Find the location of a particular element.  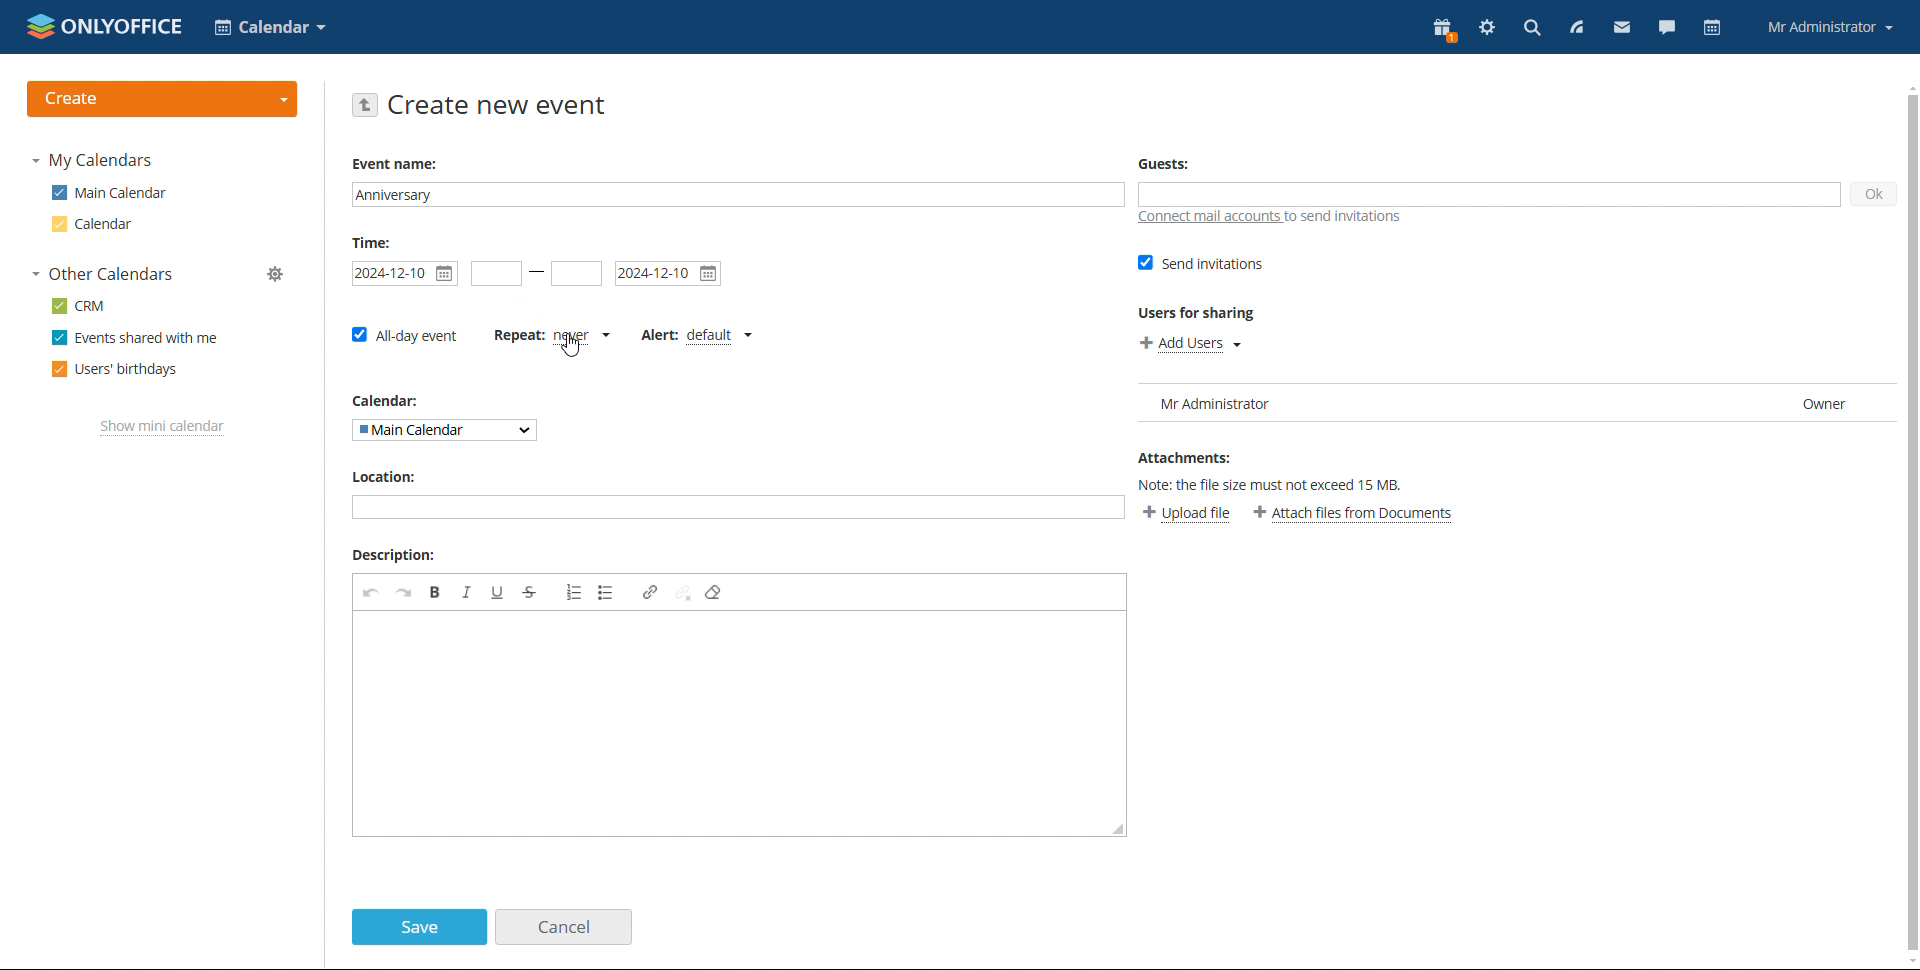

events shared with me is located at coordinates (133, 337).